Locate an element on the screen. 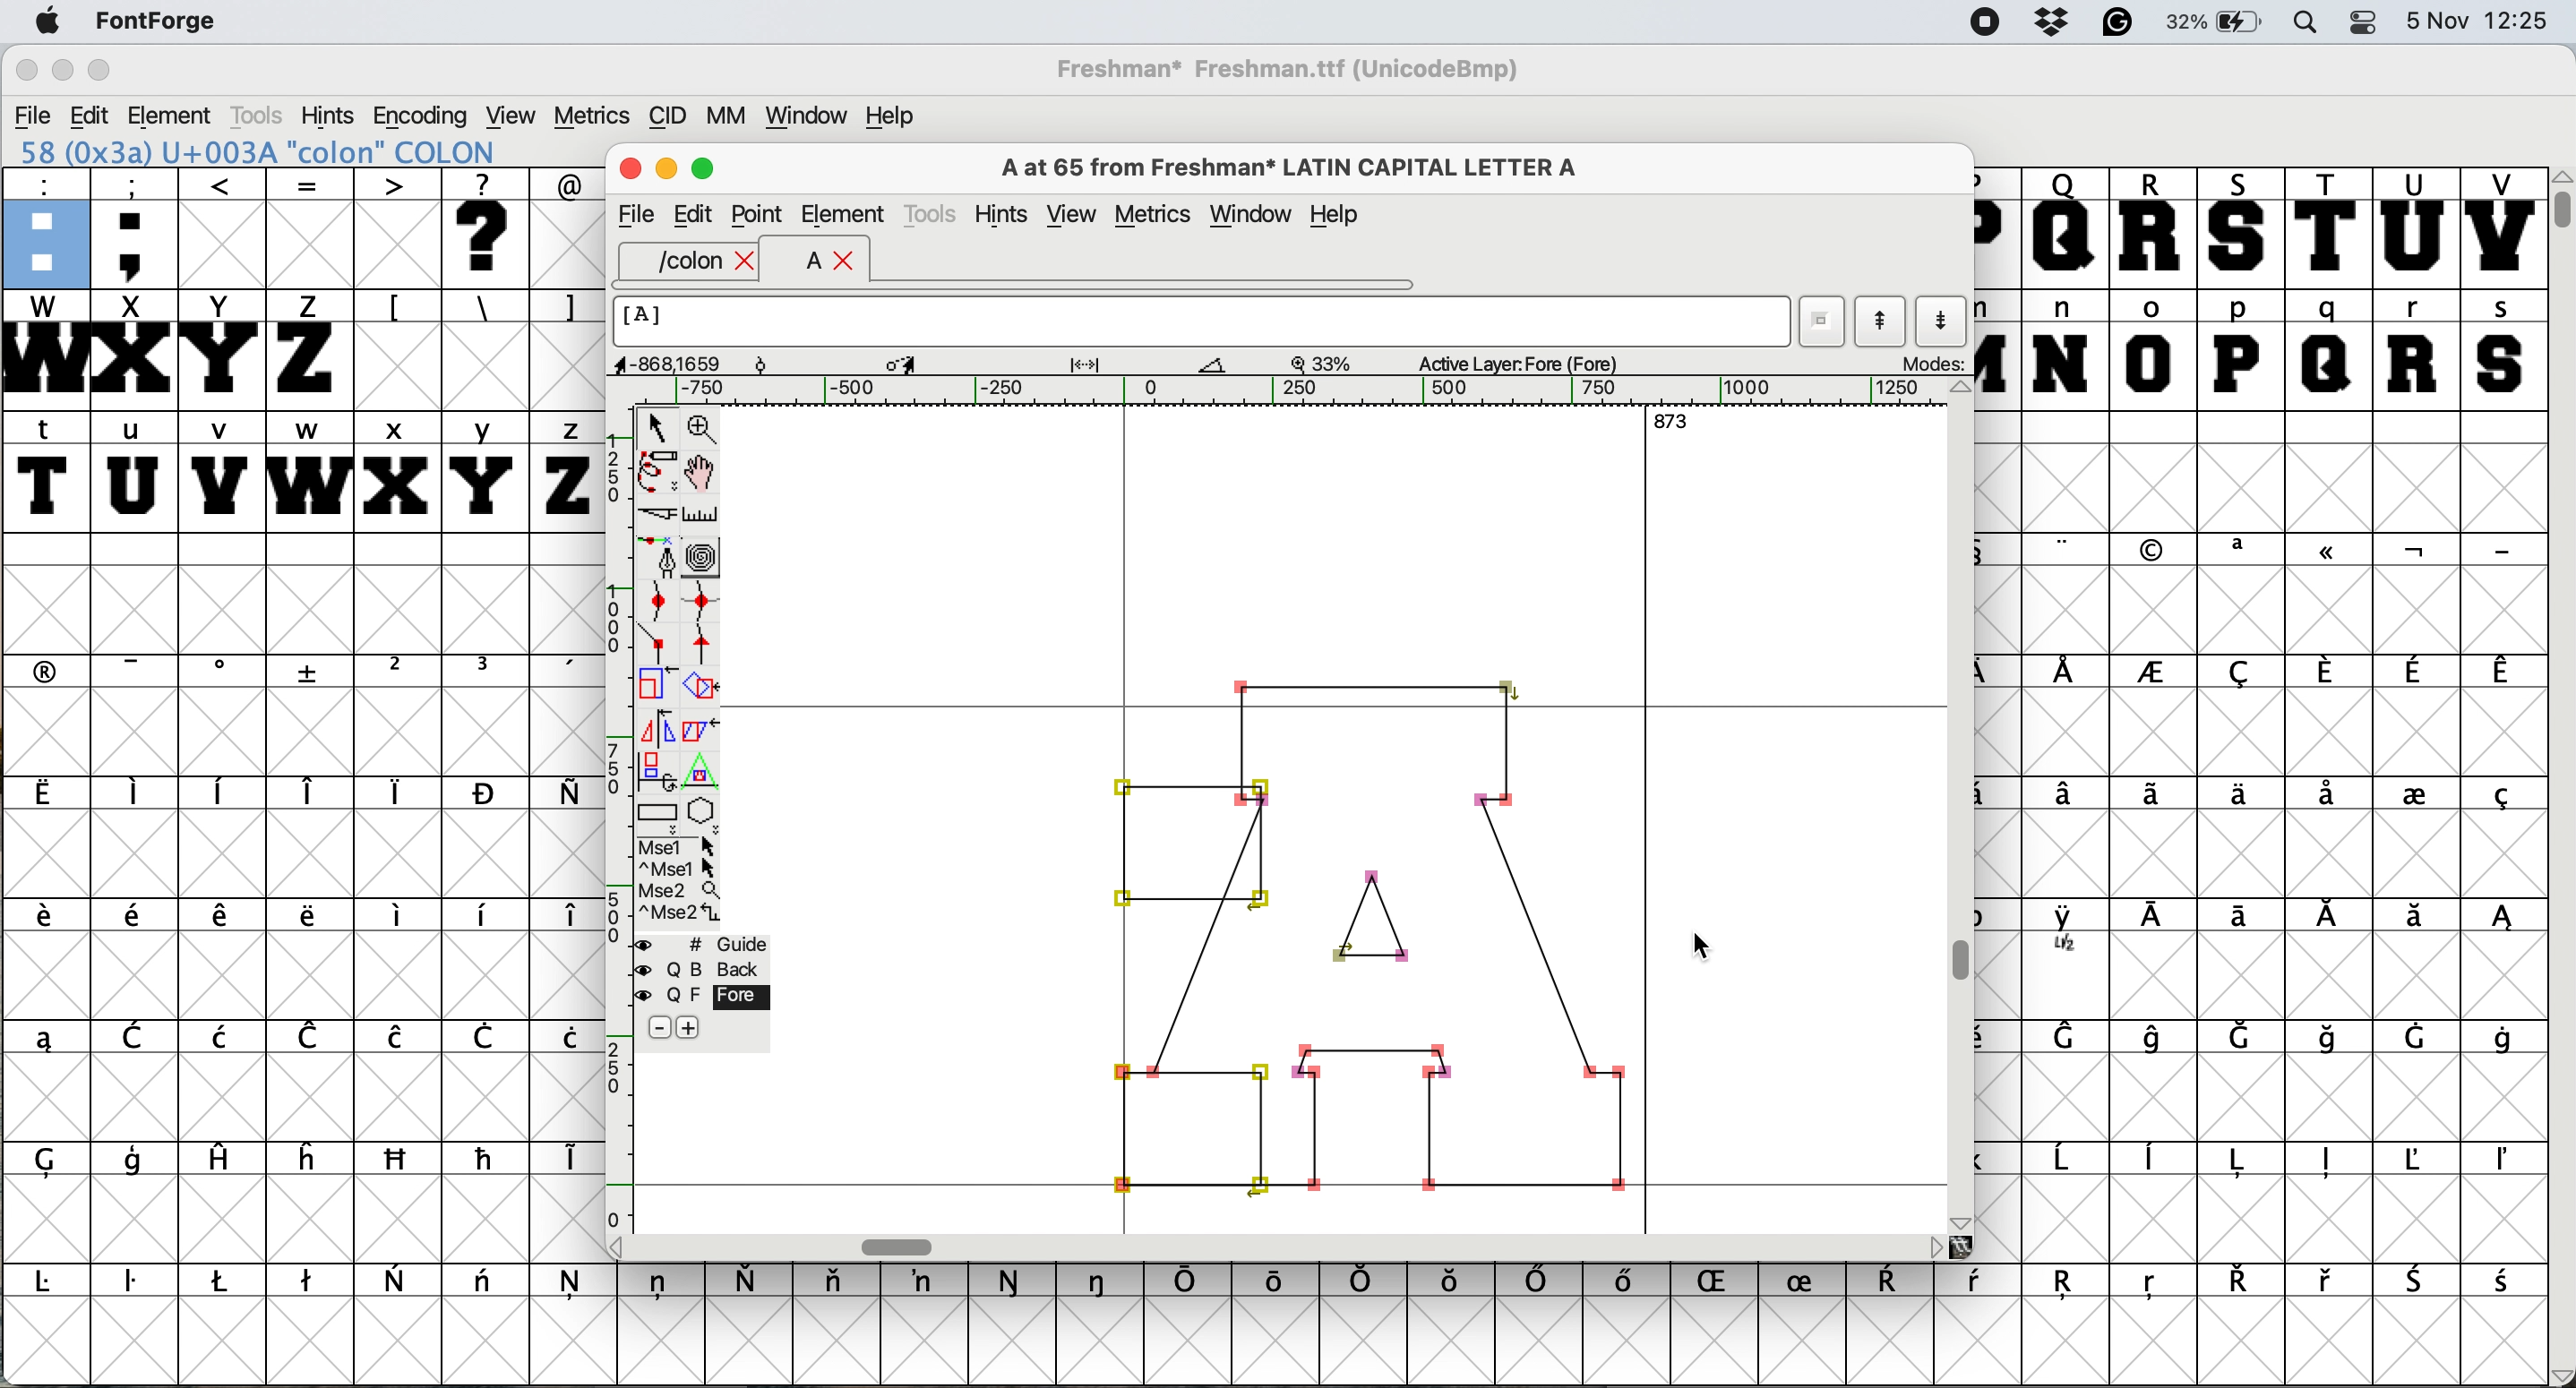  R is located at coordinates (2155, 226).